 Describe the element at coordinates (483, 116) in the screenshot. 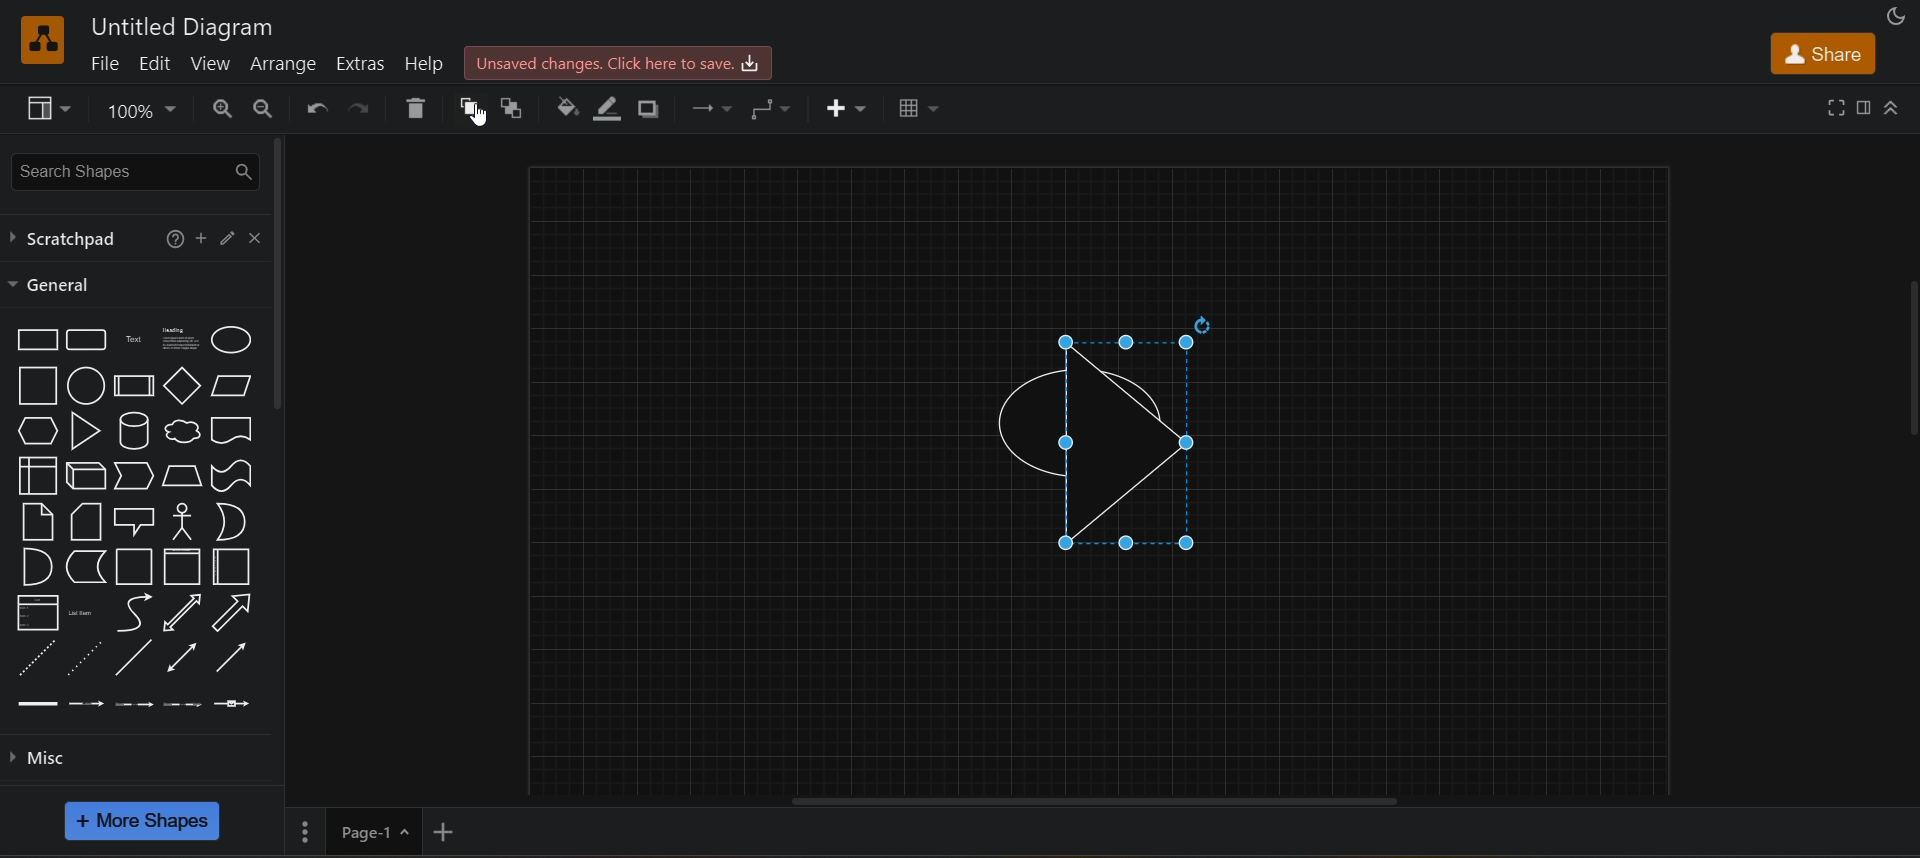

I see `cursor` at that location.